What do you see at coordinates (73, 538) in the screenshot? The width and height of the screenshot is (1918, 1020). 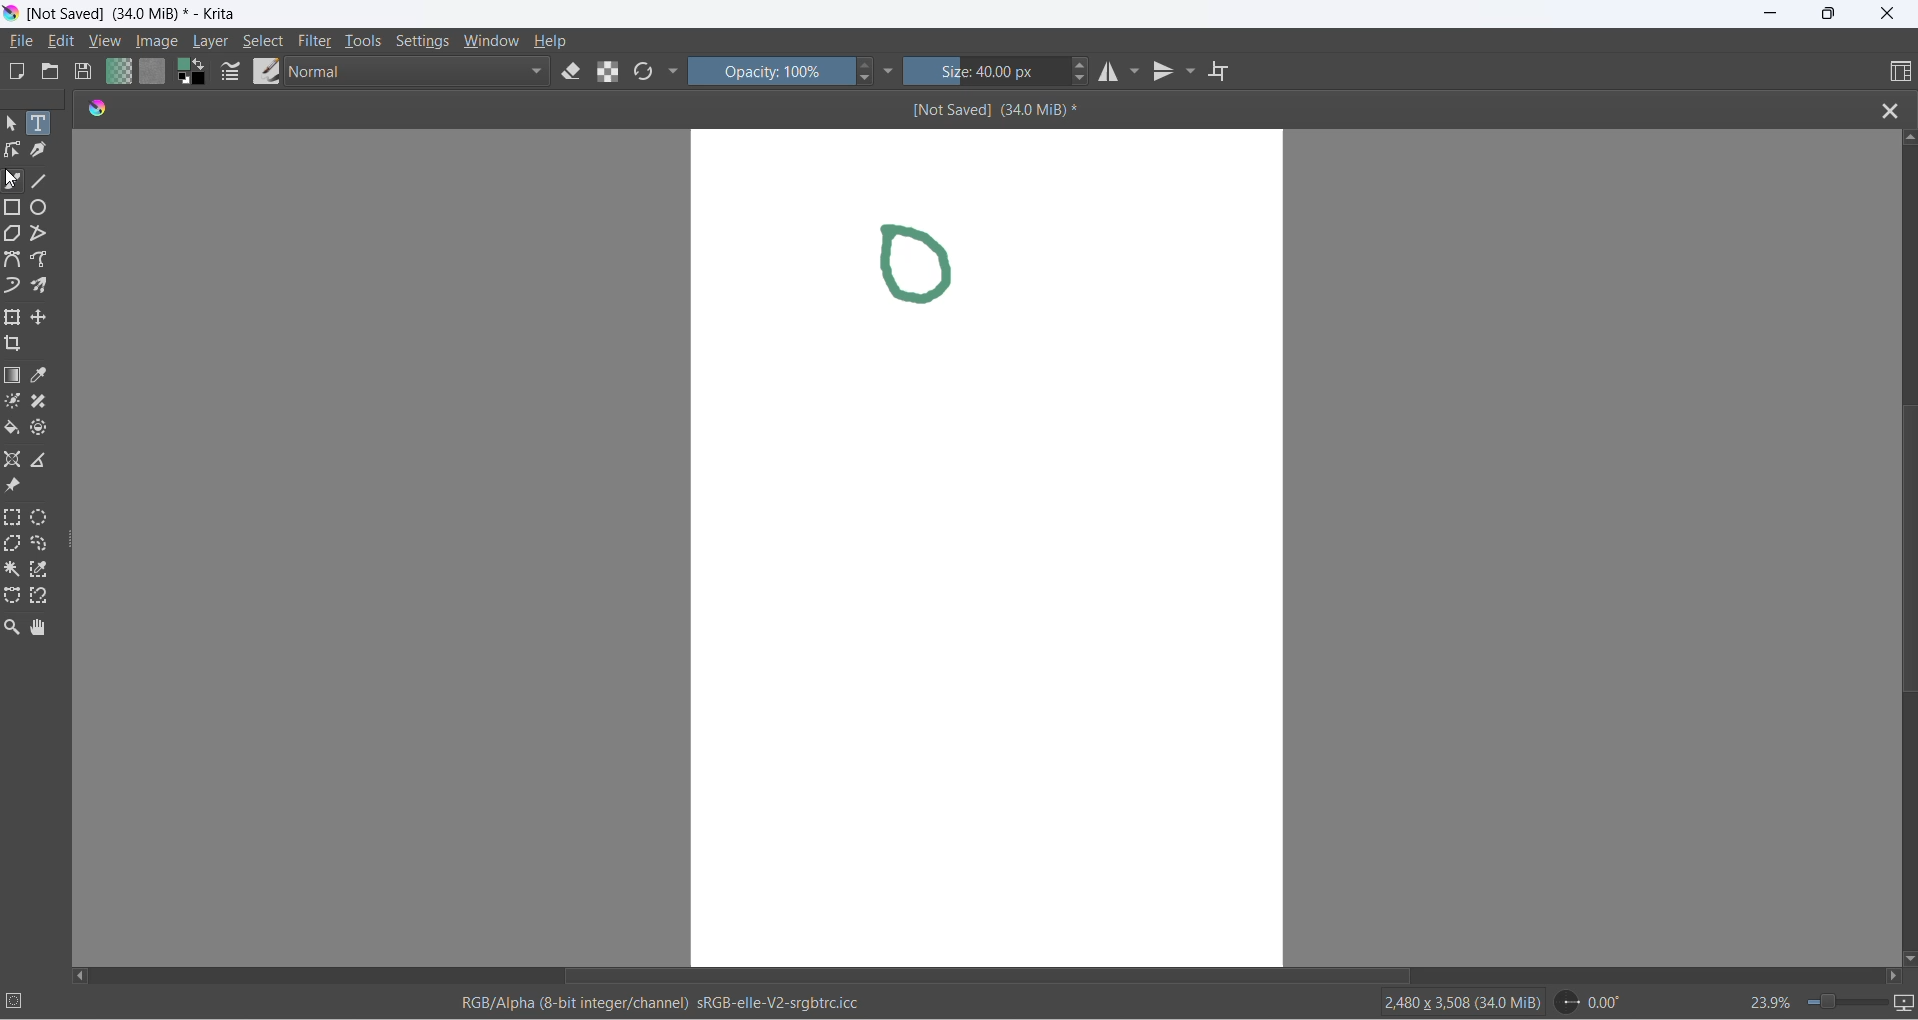 I see `resize` at bounding box center [73, 538].